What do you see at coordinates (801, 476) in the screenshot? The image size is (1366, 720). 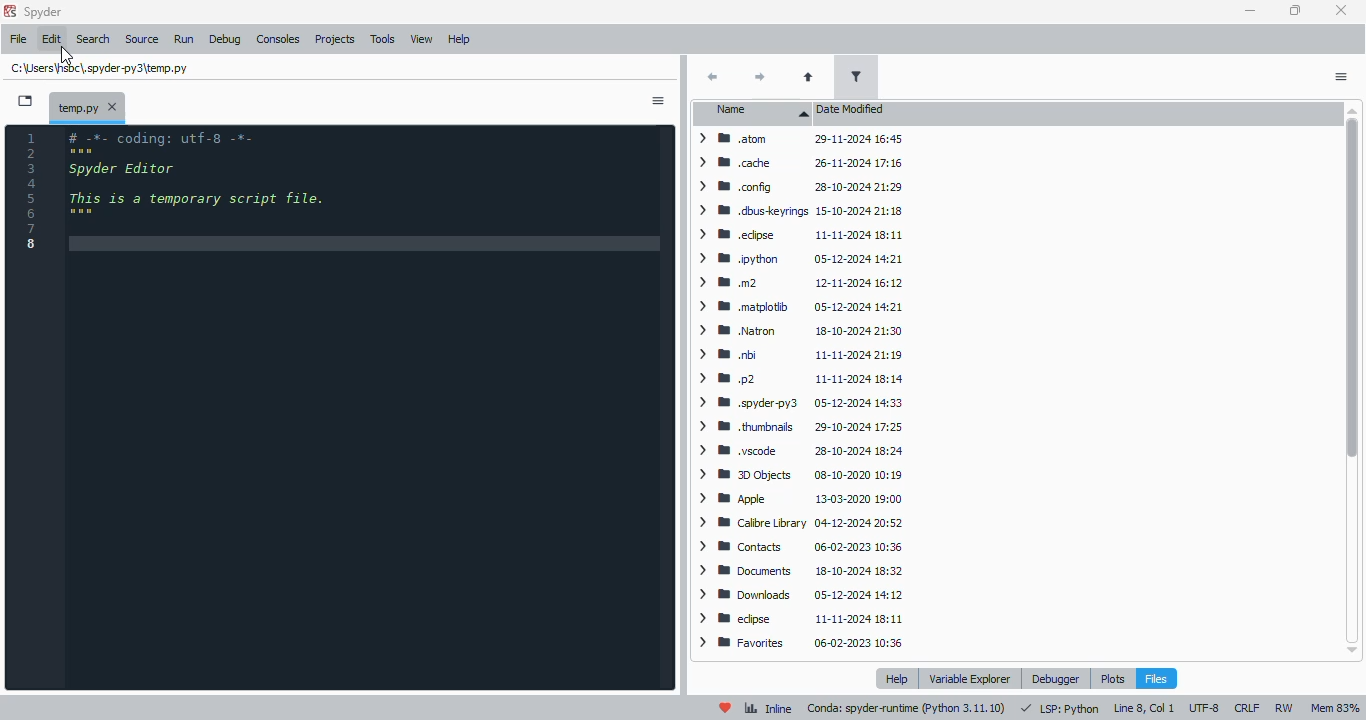 I see `> BB 3DObjects 08-10-2020 10:19` at bounding box center [801, 476].